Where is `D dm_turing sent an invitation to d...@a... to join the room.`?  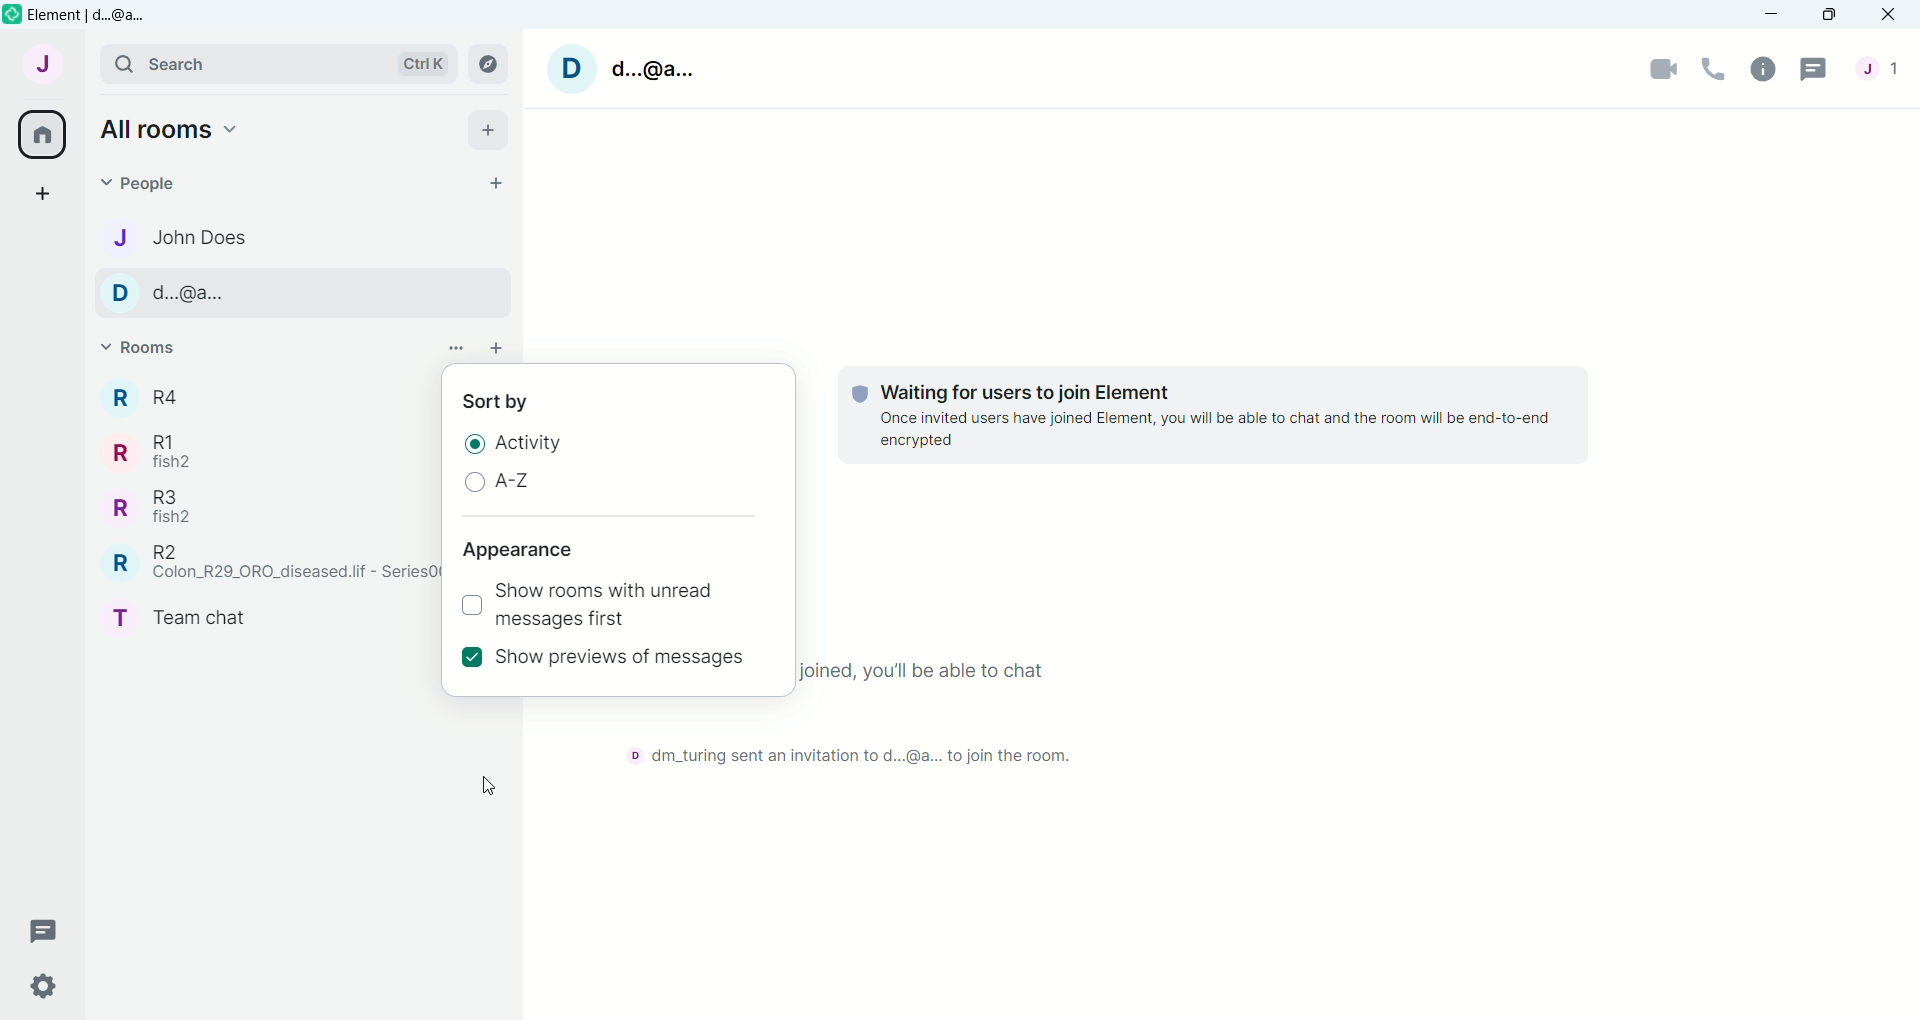
D dm_turing sent an invitation to d...@a... to join the room. is located at coordinates (859, 754).